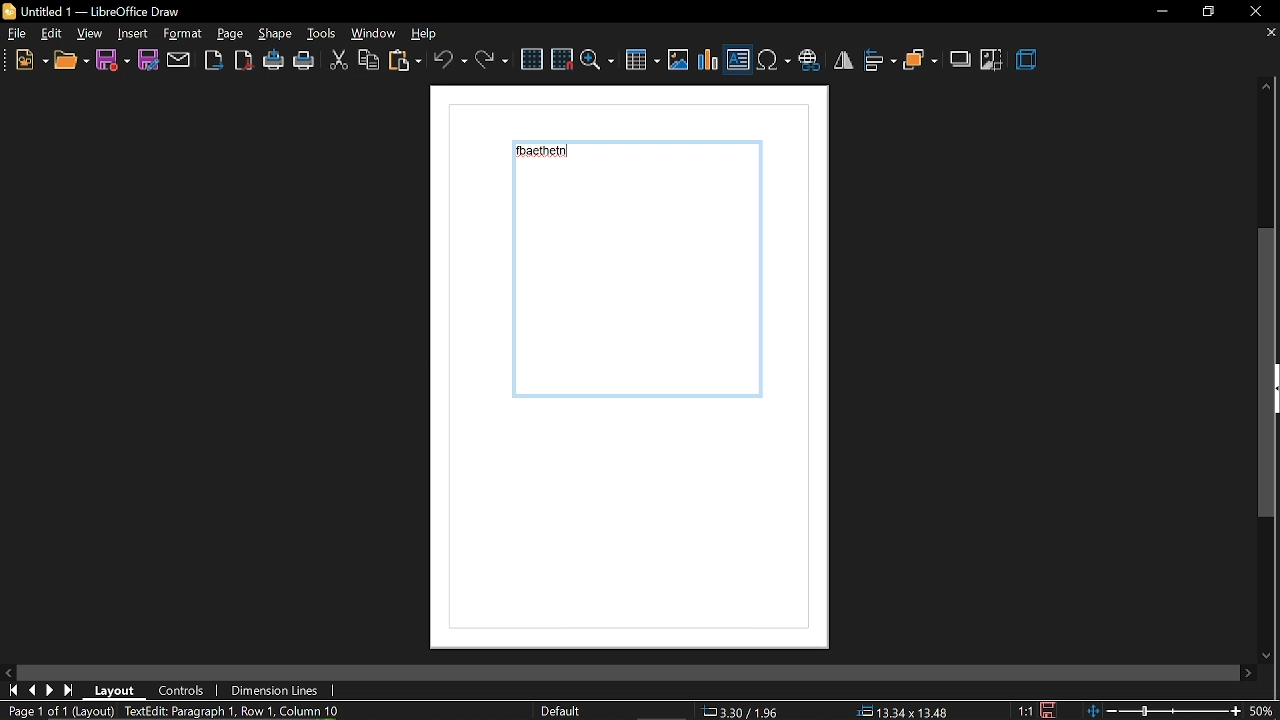  I want to click on position (13.34x13.48), so click(901, 711).